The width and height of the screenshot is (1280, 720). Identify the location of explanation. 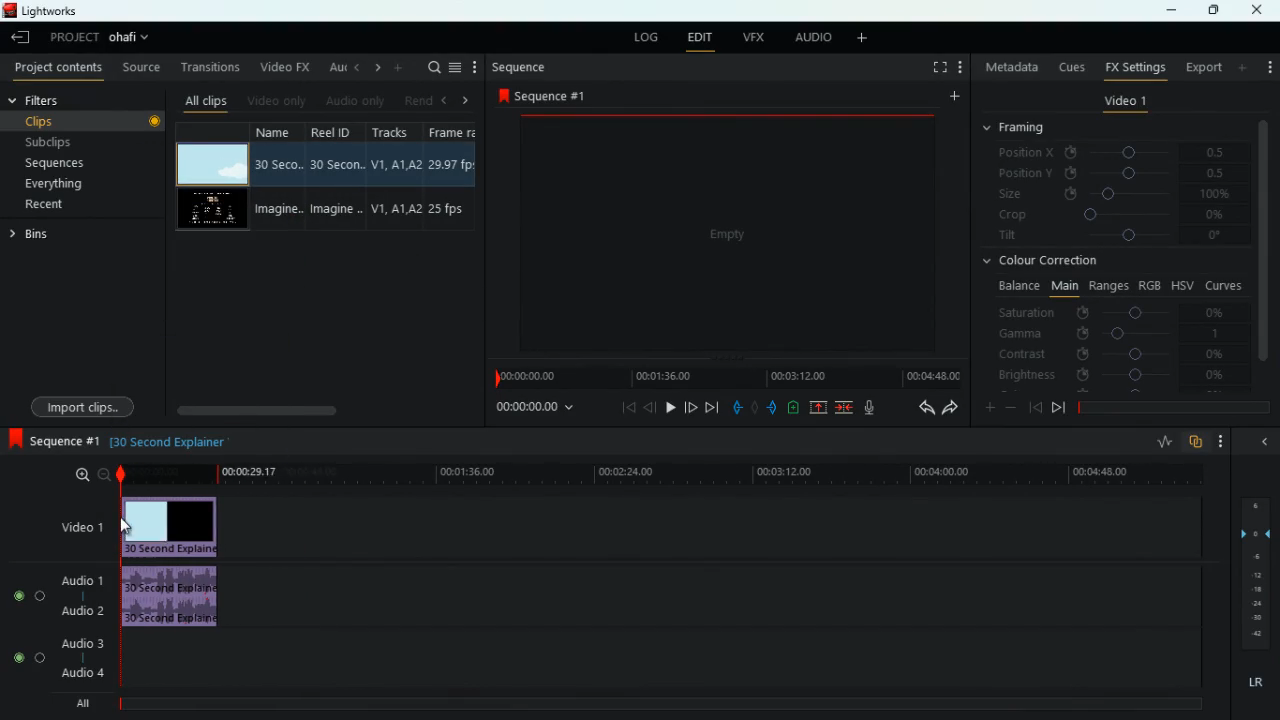
(170, 443).